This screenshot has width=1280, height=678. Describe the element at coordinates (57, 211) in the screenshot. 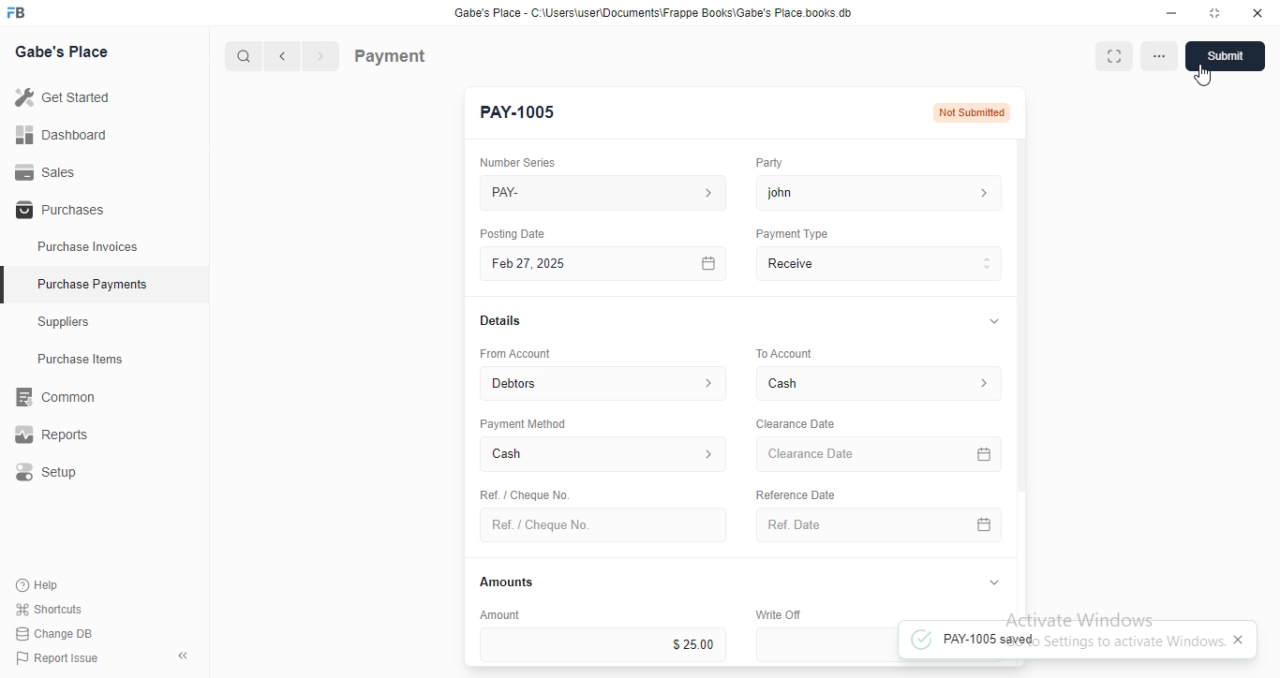

I see `Purchases` at that location.